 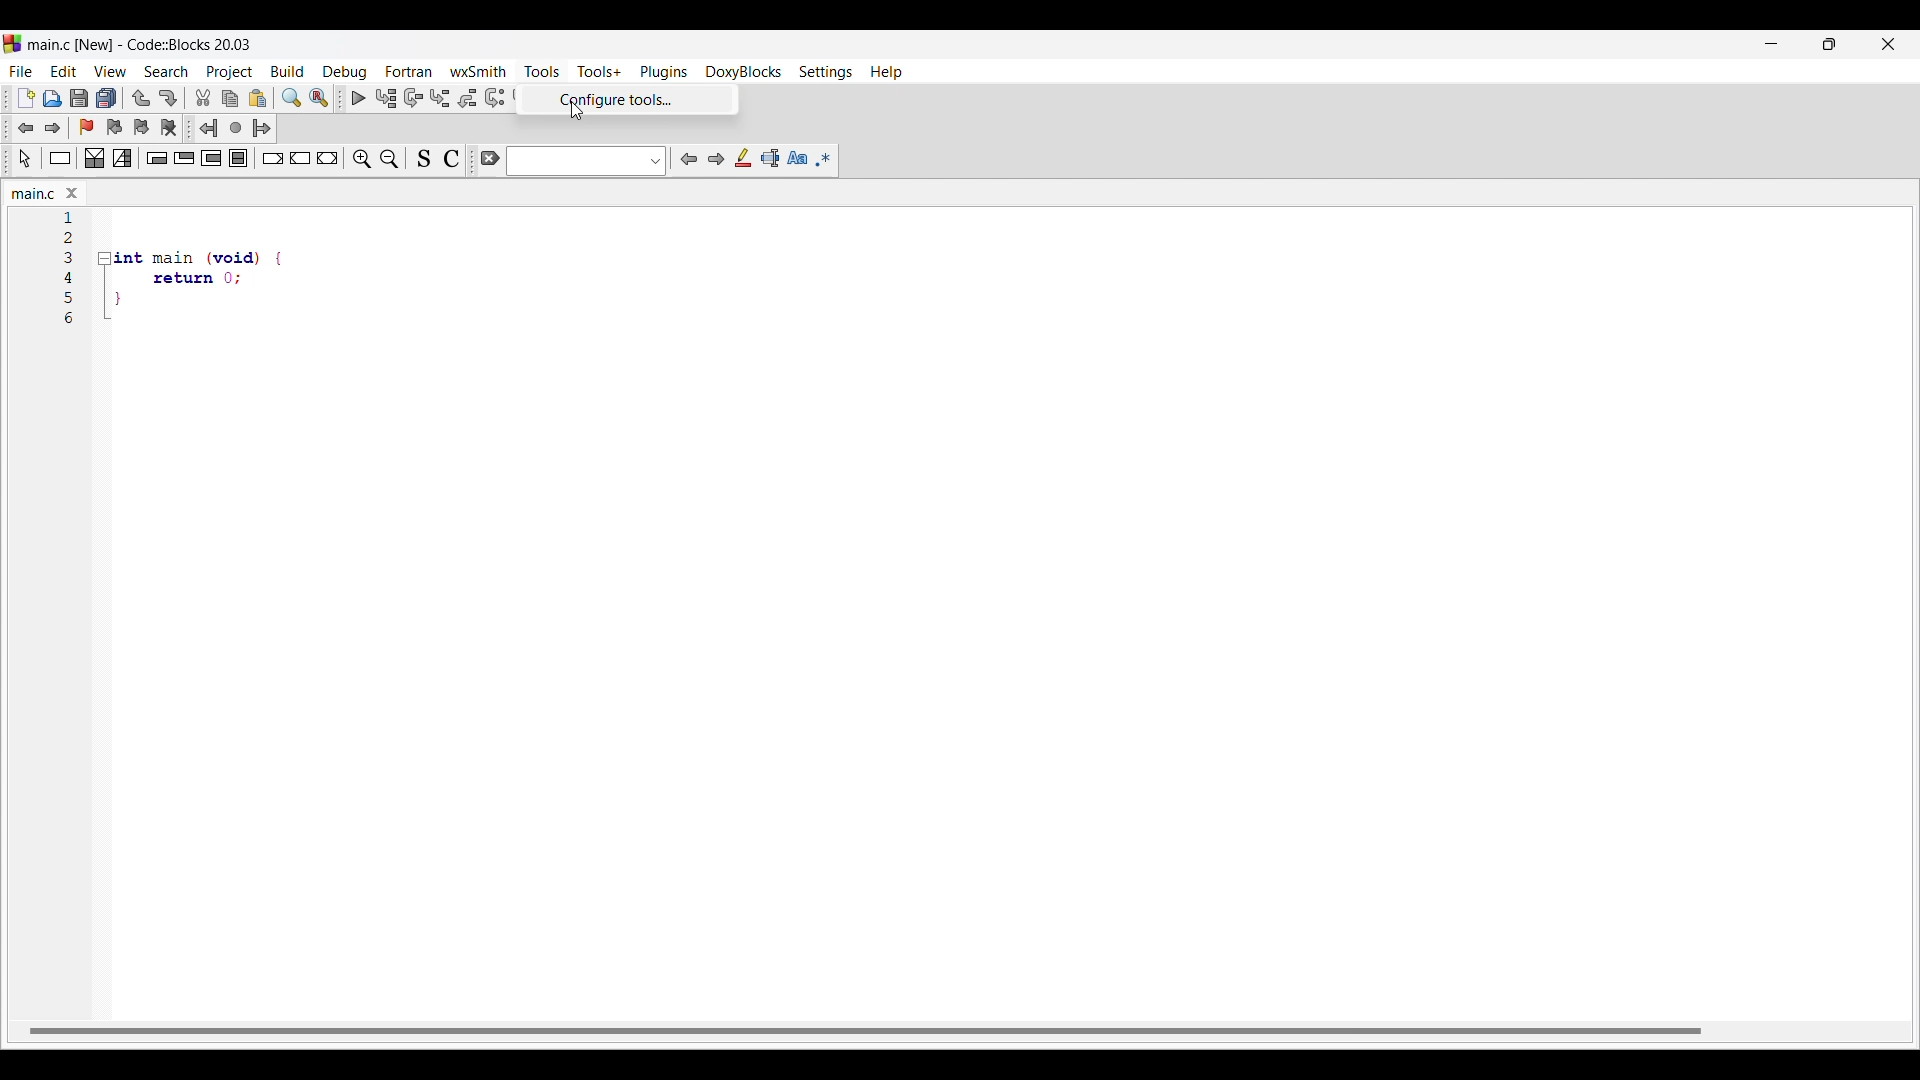 I want to click on Return instruction, so click(x=327, y=158).